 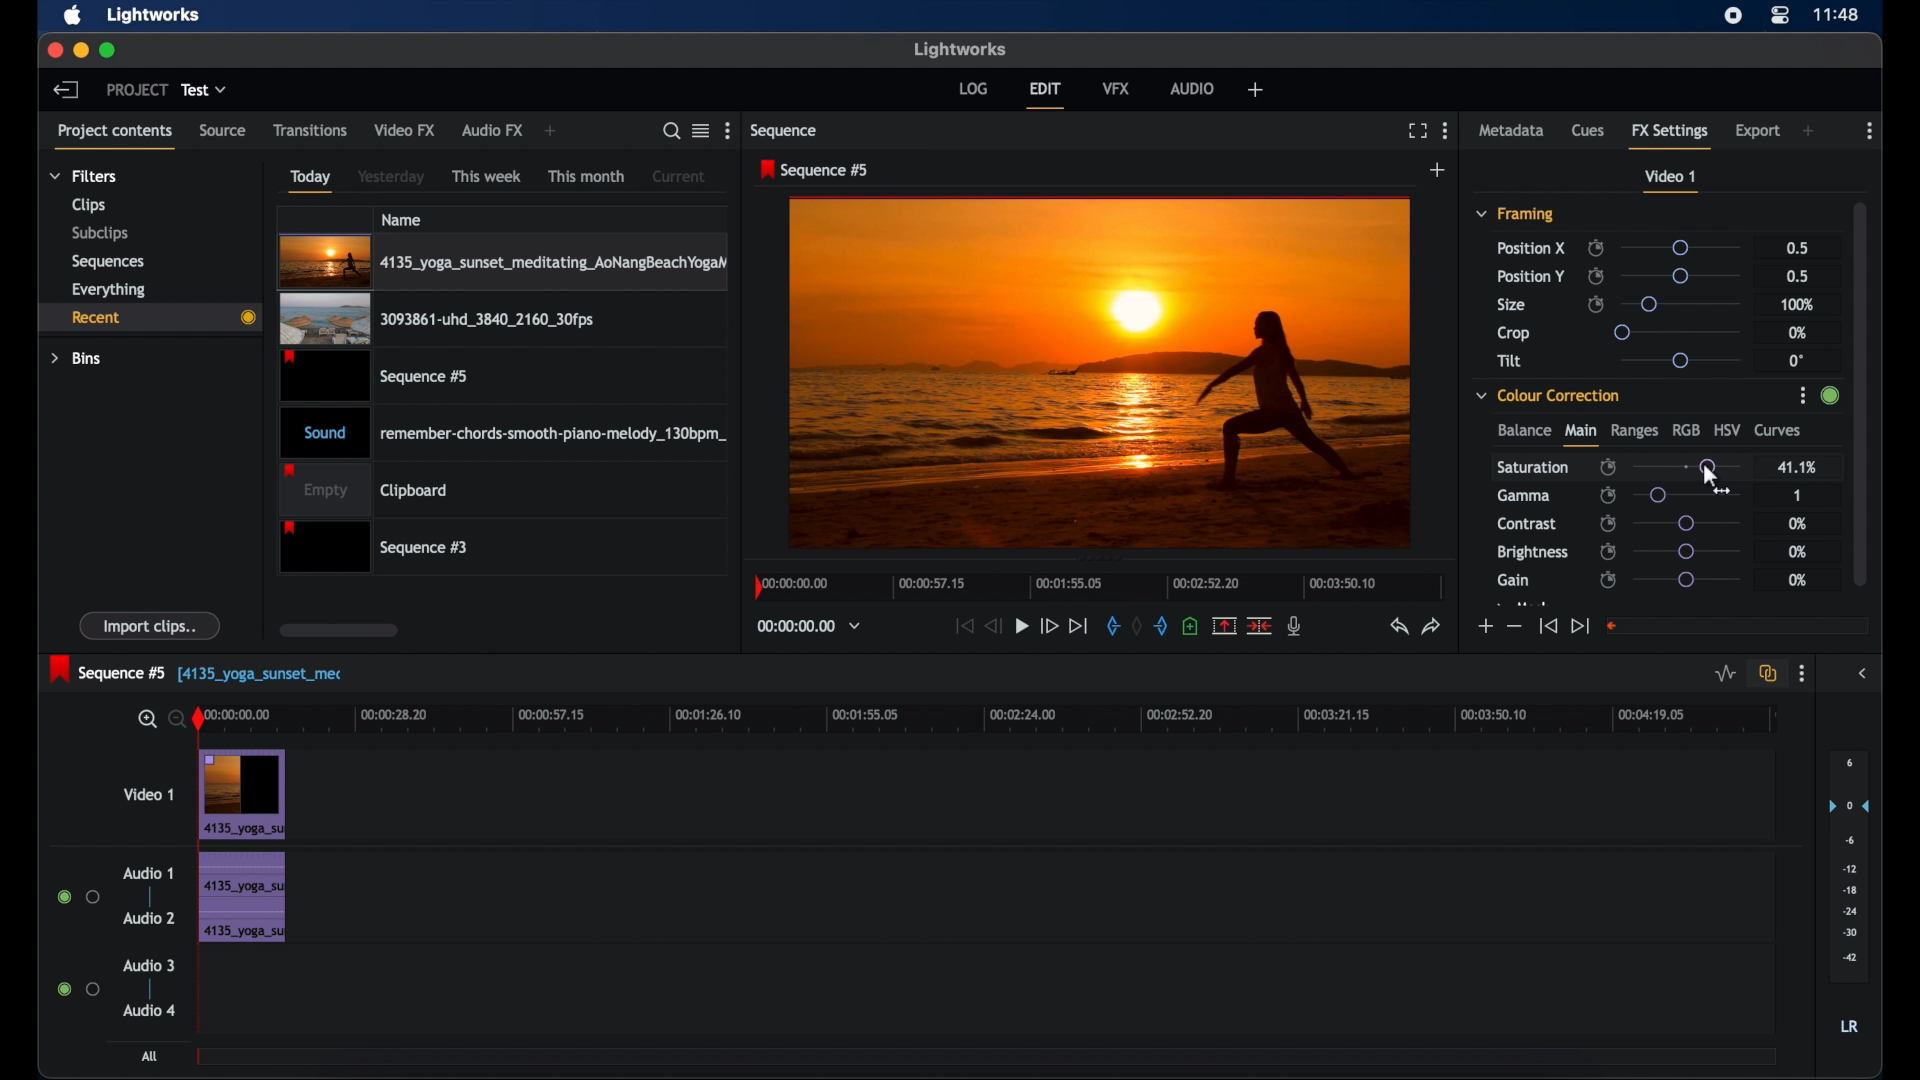 I want to click on crop, so click(x=1514, y=333).